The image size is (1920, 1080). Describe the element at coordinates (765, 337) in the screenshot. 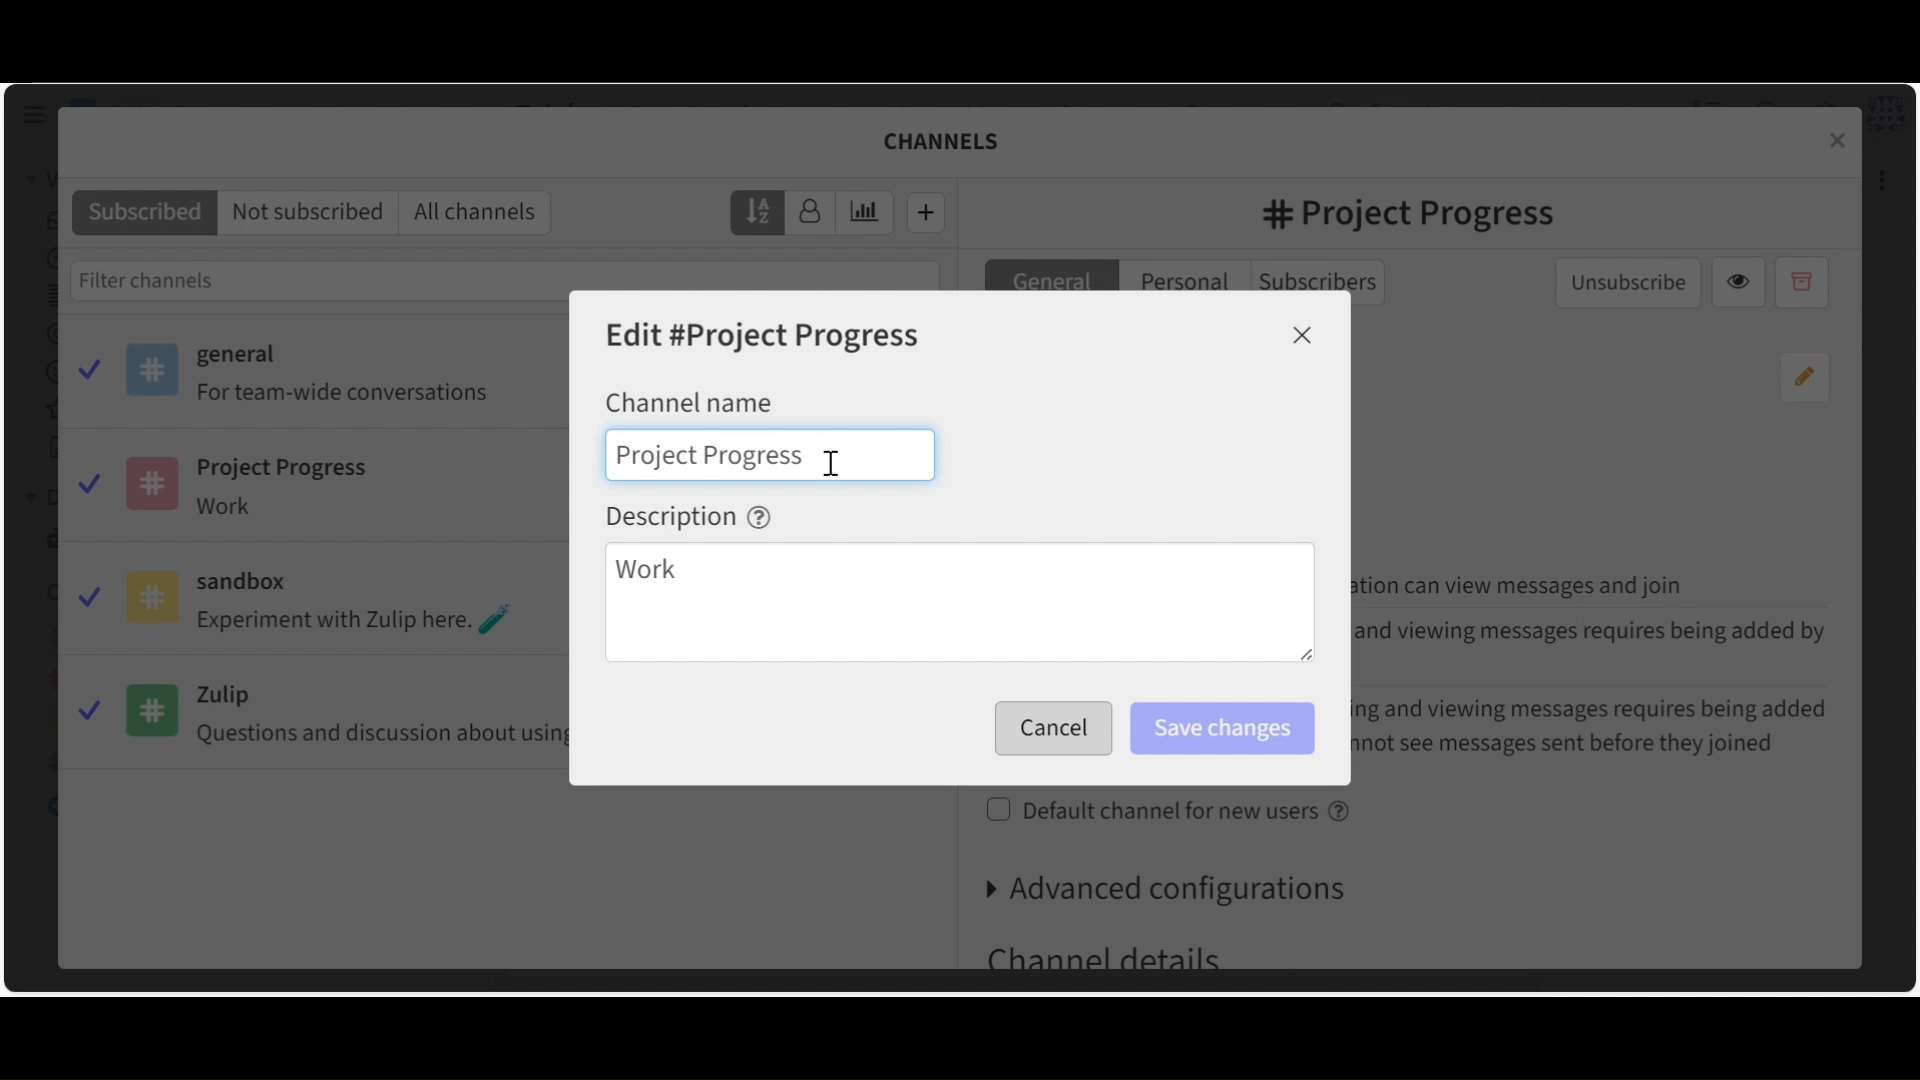

I see `Edit Channel` at that location.